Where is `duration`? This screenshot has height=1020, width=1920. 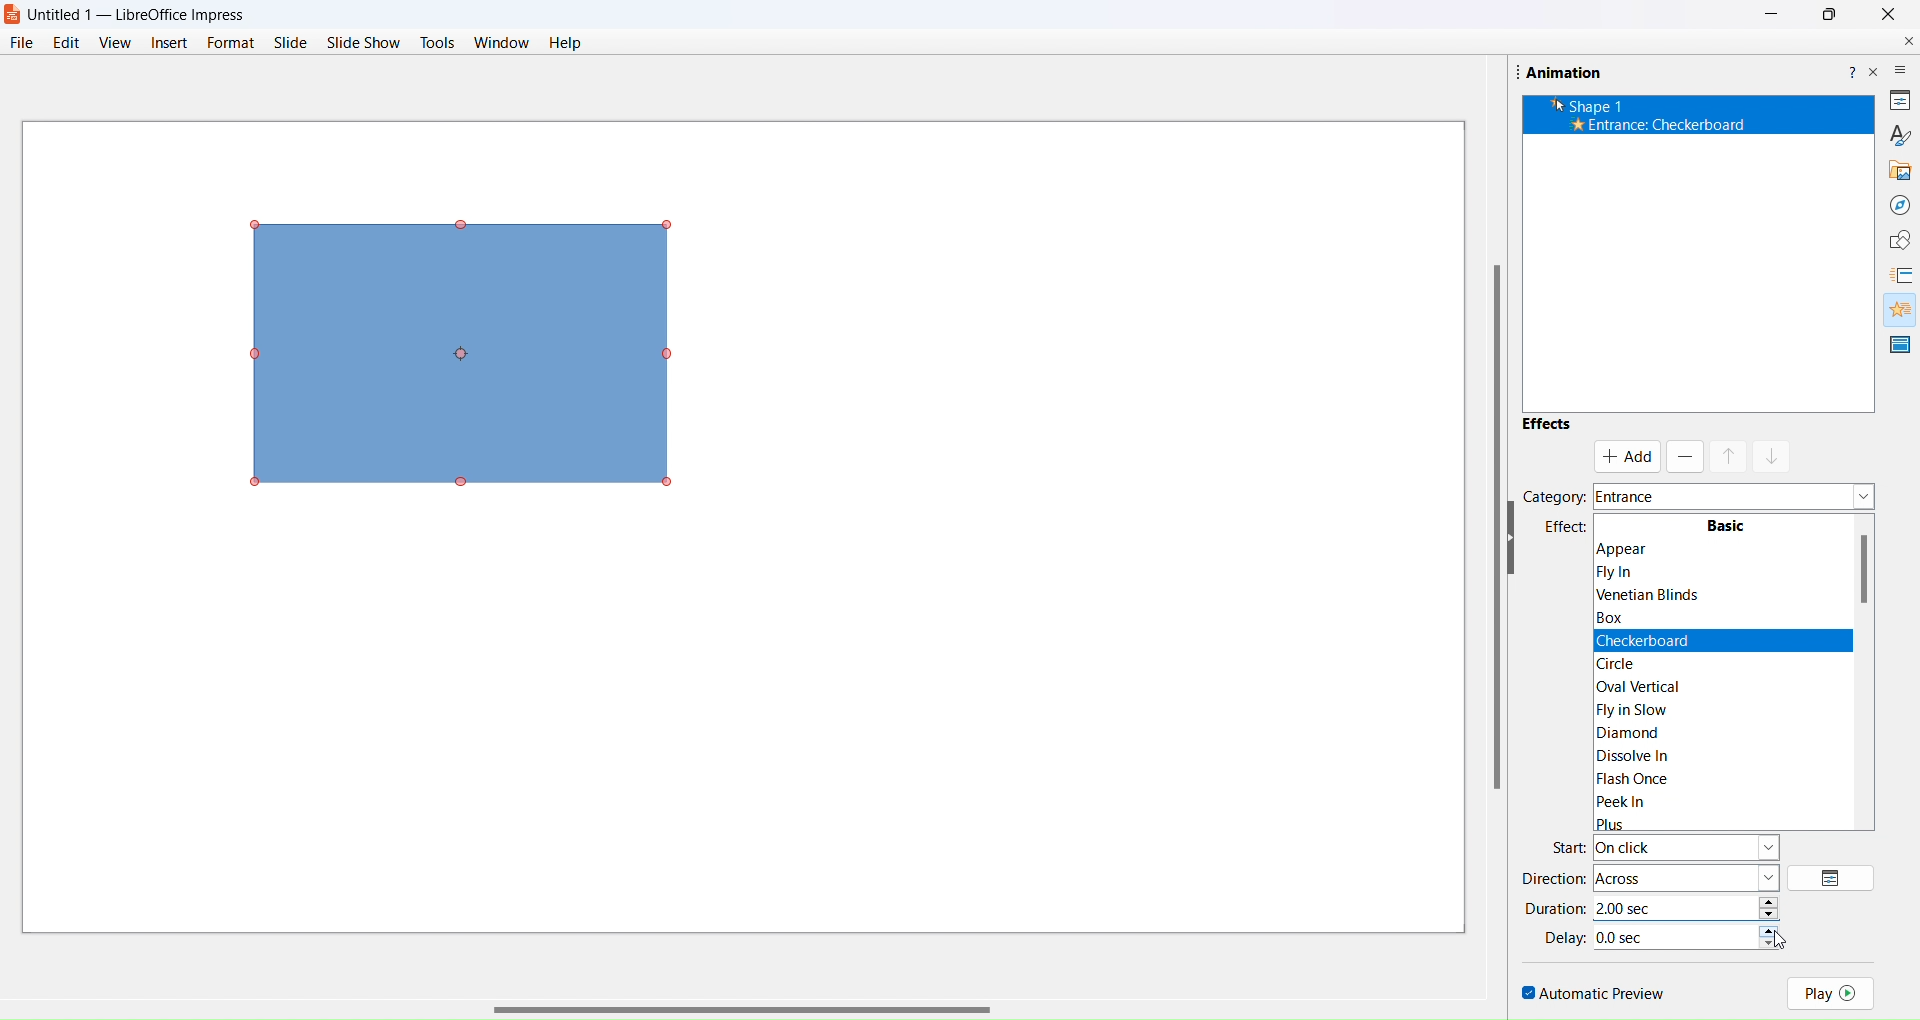 duration is located at coordinates (1560, 908).